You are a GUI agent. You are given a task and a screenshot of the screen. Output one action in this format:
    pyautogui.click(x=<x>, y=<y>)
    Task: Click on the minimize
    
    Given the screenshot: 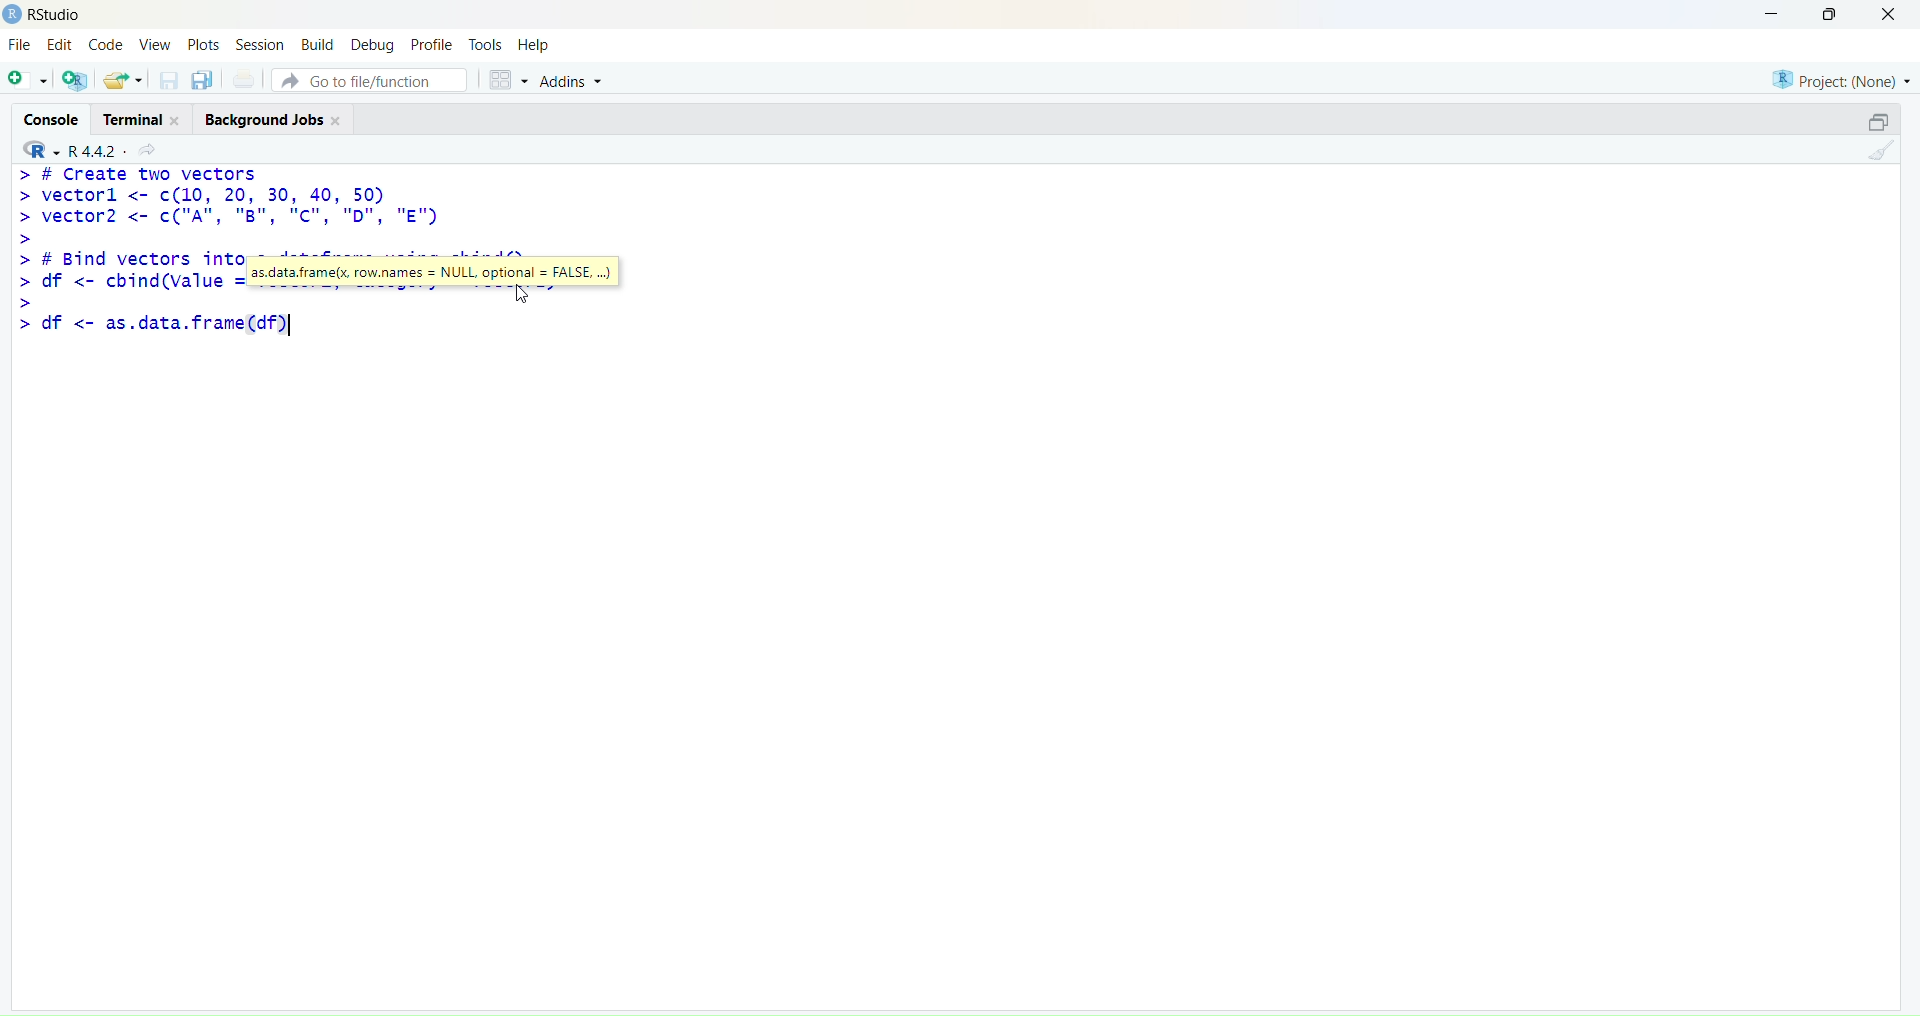 What is the action you would take?
    pyautogui.click(x=1881, y=123)
    